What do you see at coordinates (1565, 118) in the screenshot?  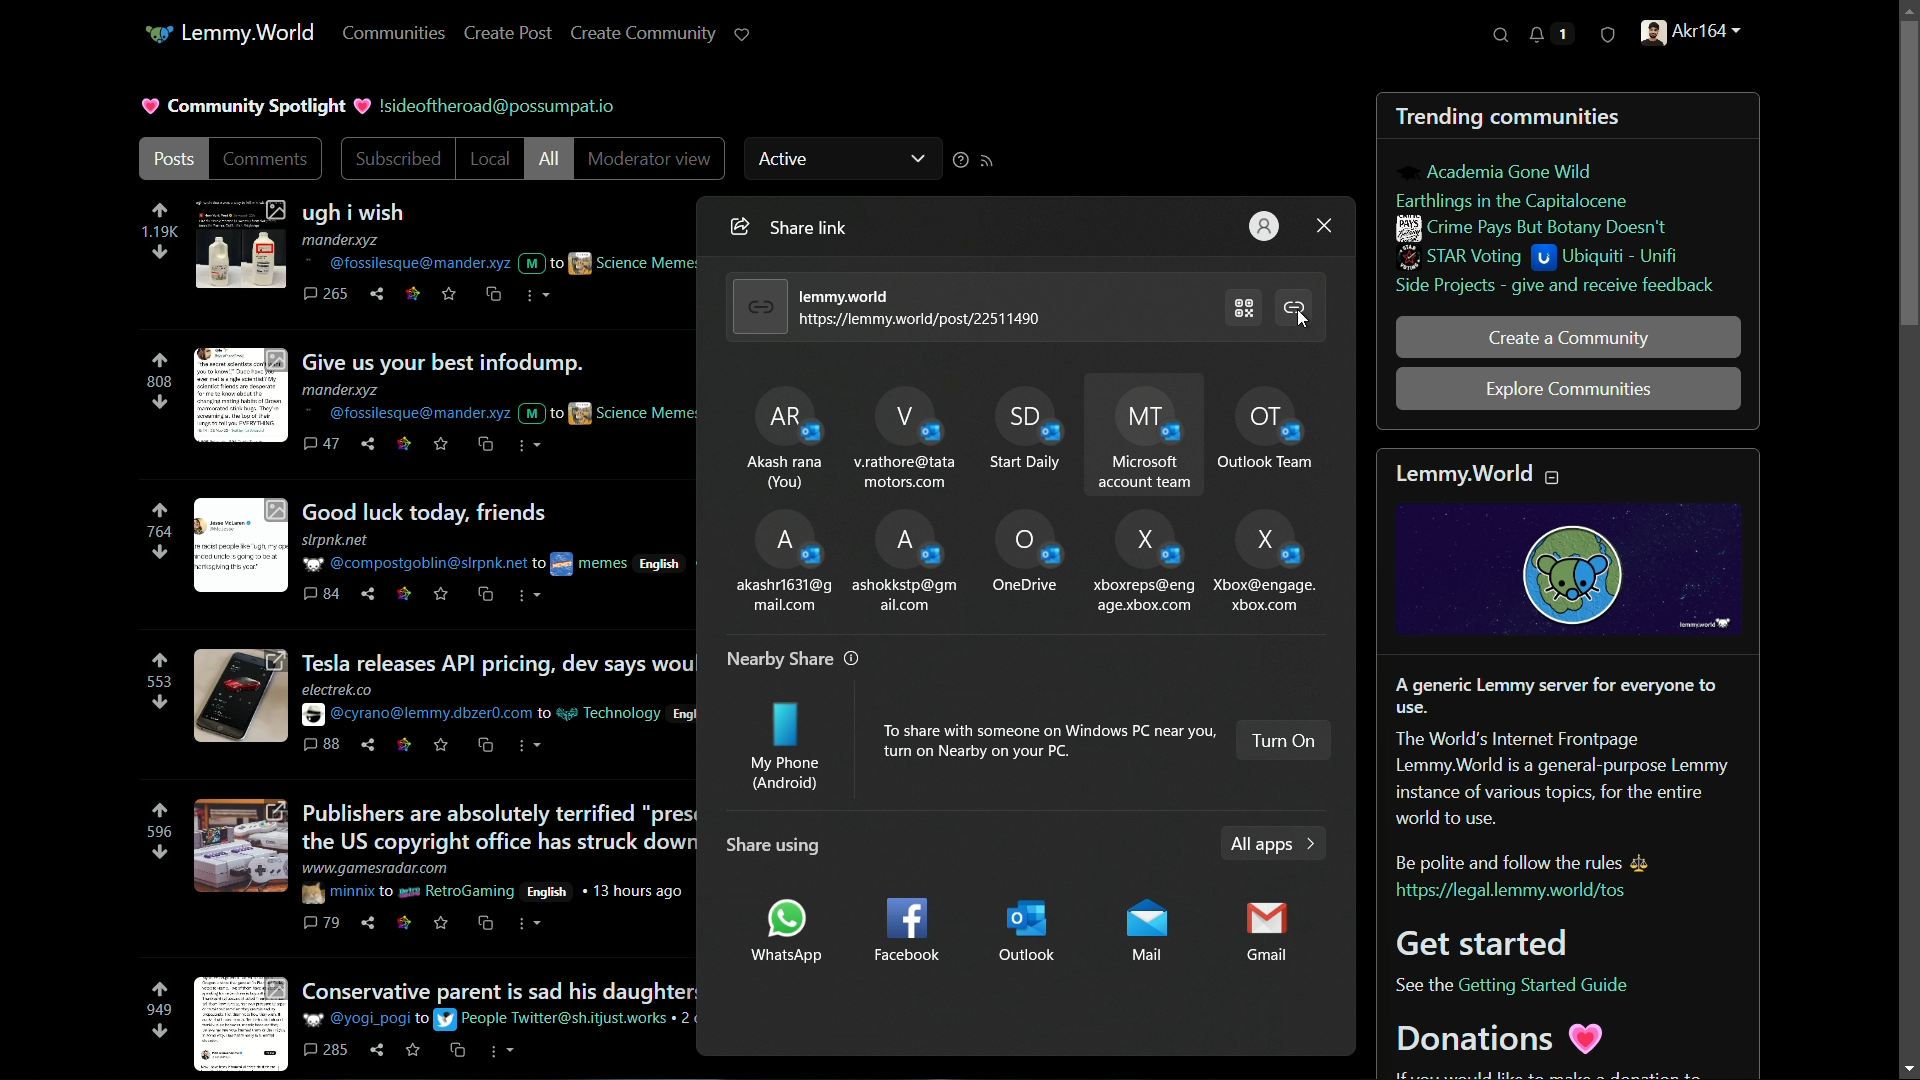 I see `communities` at bounding box center [1565, 118].